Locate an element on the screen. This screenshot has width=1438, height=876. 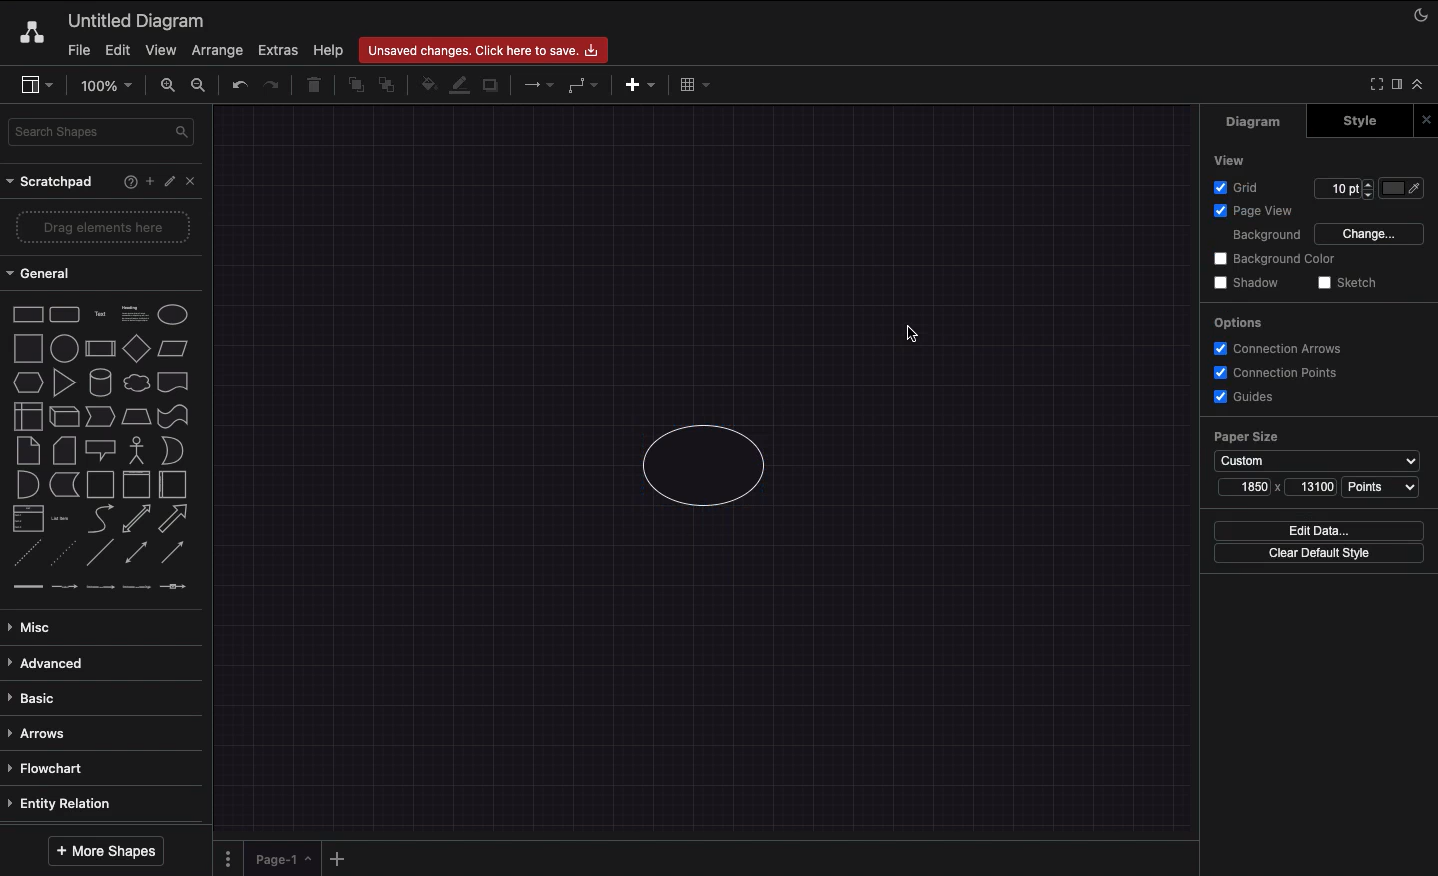
Custom is located at coordinates (1316, 461).